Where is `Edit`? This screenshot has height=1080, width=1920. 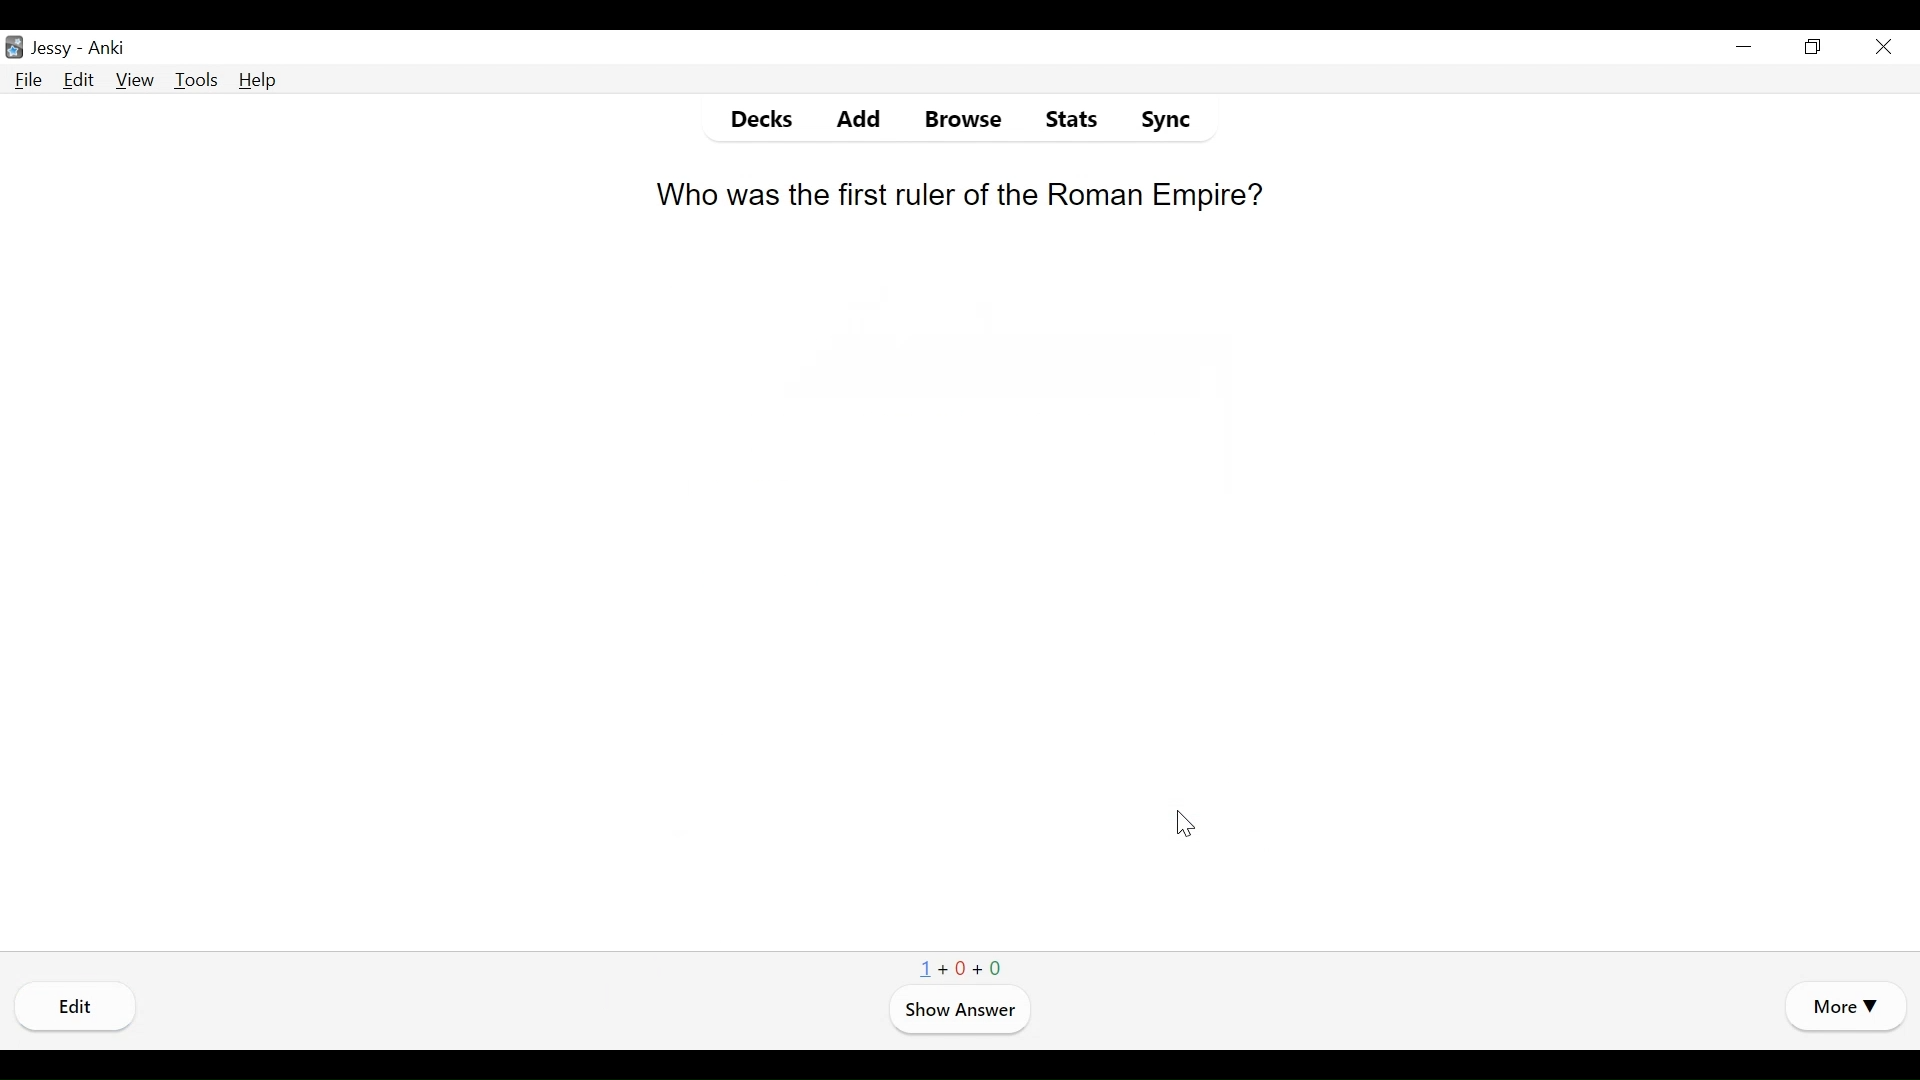 Edit is located at coordinates (79, 80).